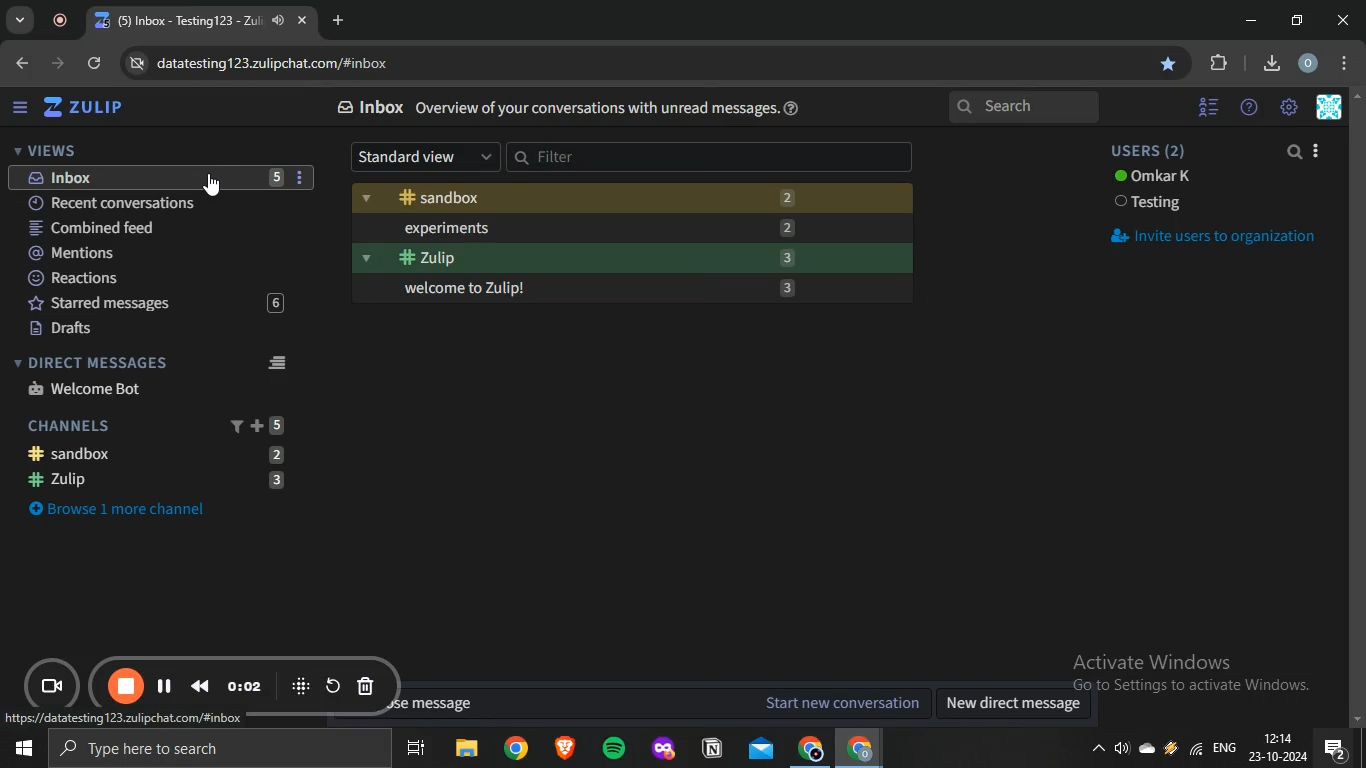  What do you see at coordinates (158, 424) in the screenshot?
I see `channels` at bounding box center [158, 424].